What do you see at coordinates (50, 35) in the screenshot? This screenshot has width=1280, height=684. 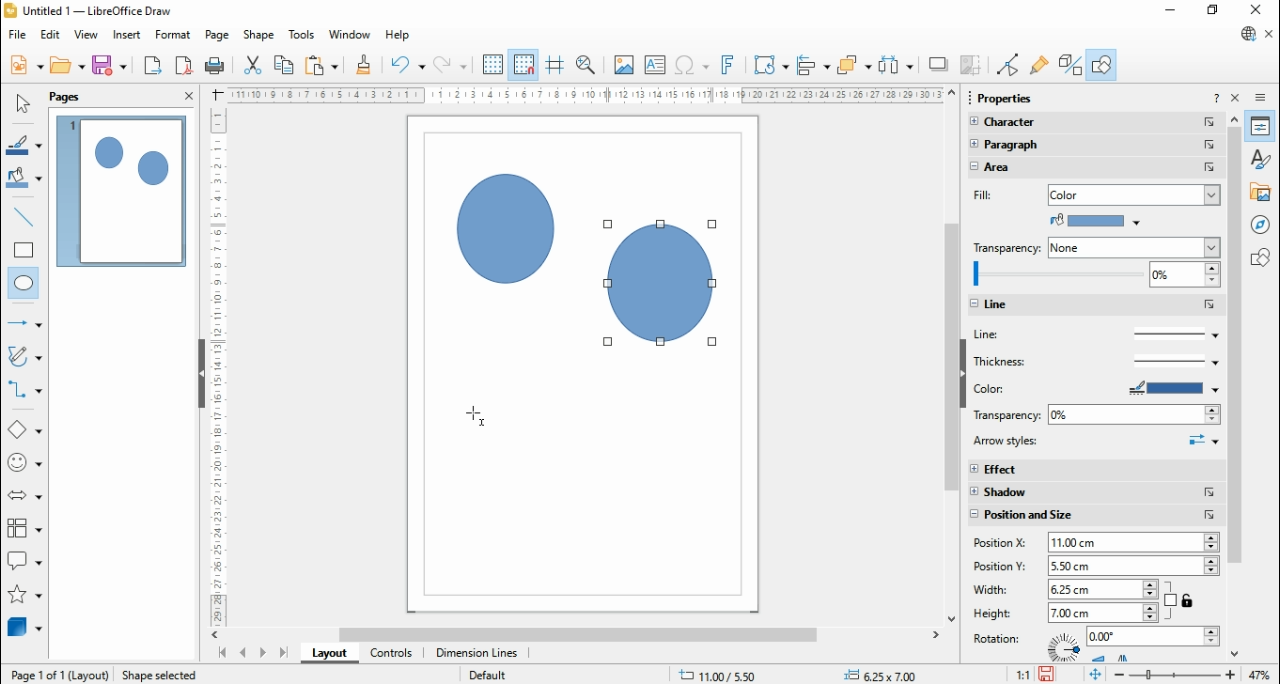 I see `edit` at bounding box center [50, 35].